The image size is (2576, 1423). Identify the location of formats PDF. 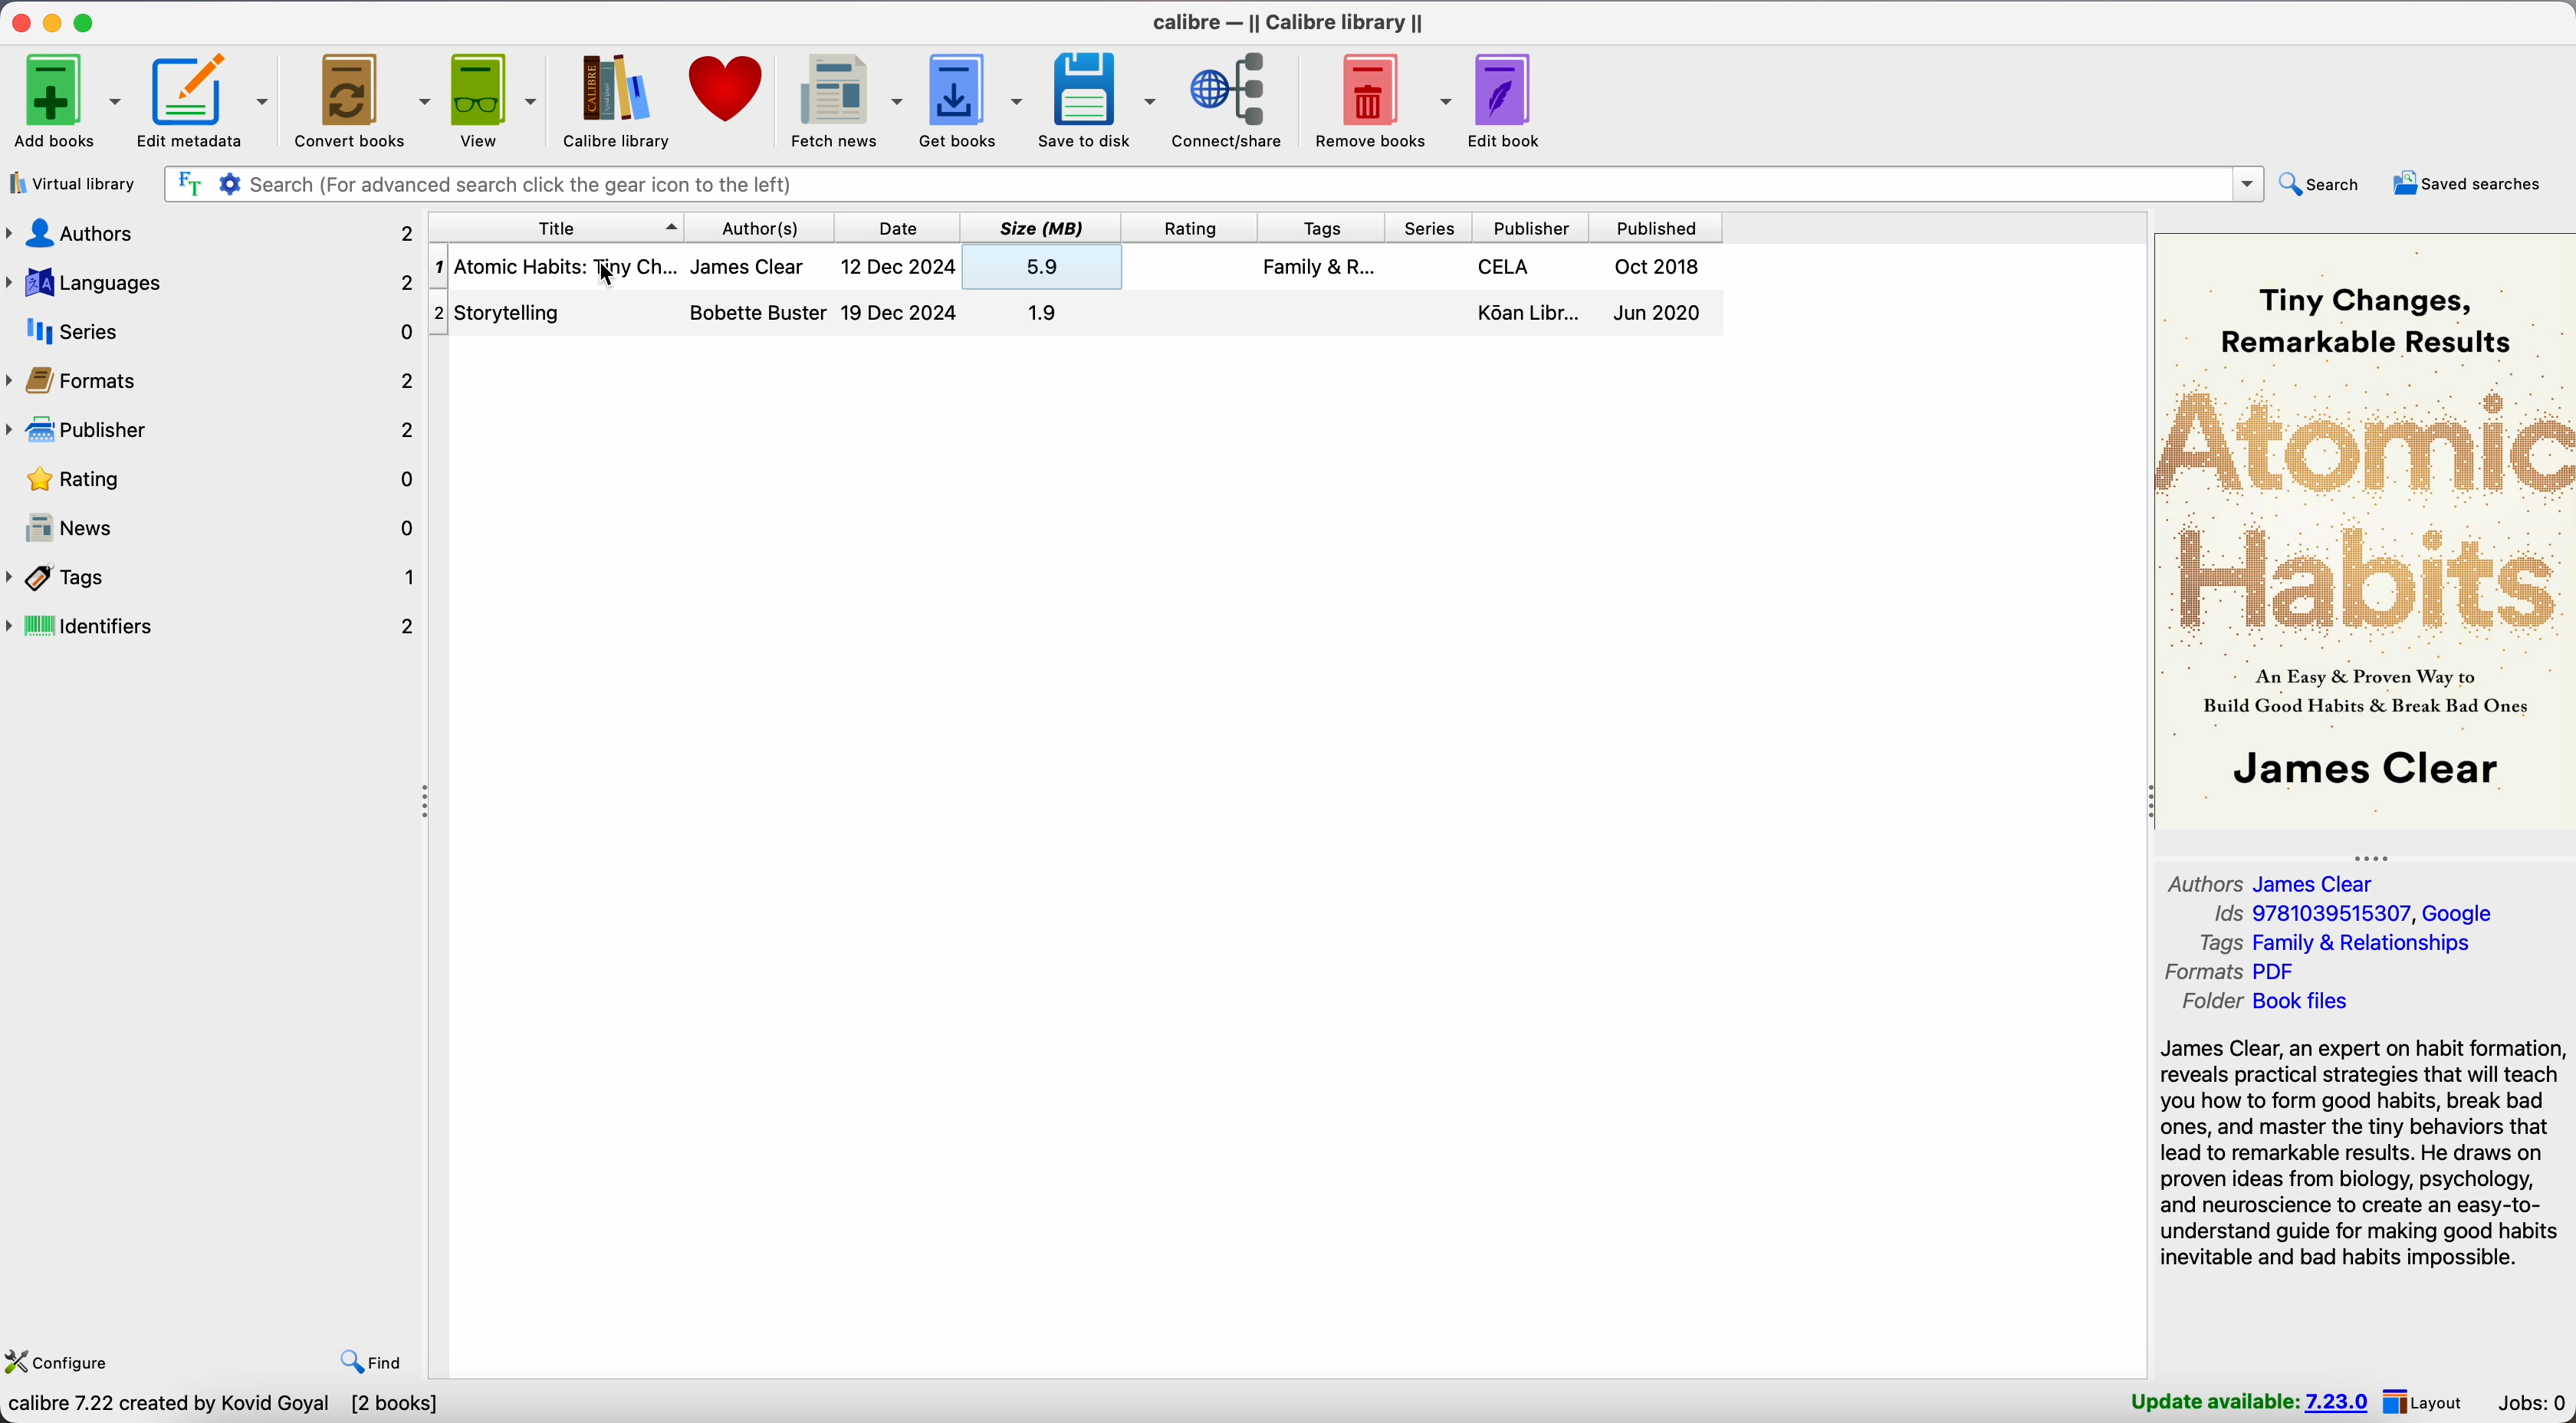
(2233, 972).